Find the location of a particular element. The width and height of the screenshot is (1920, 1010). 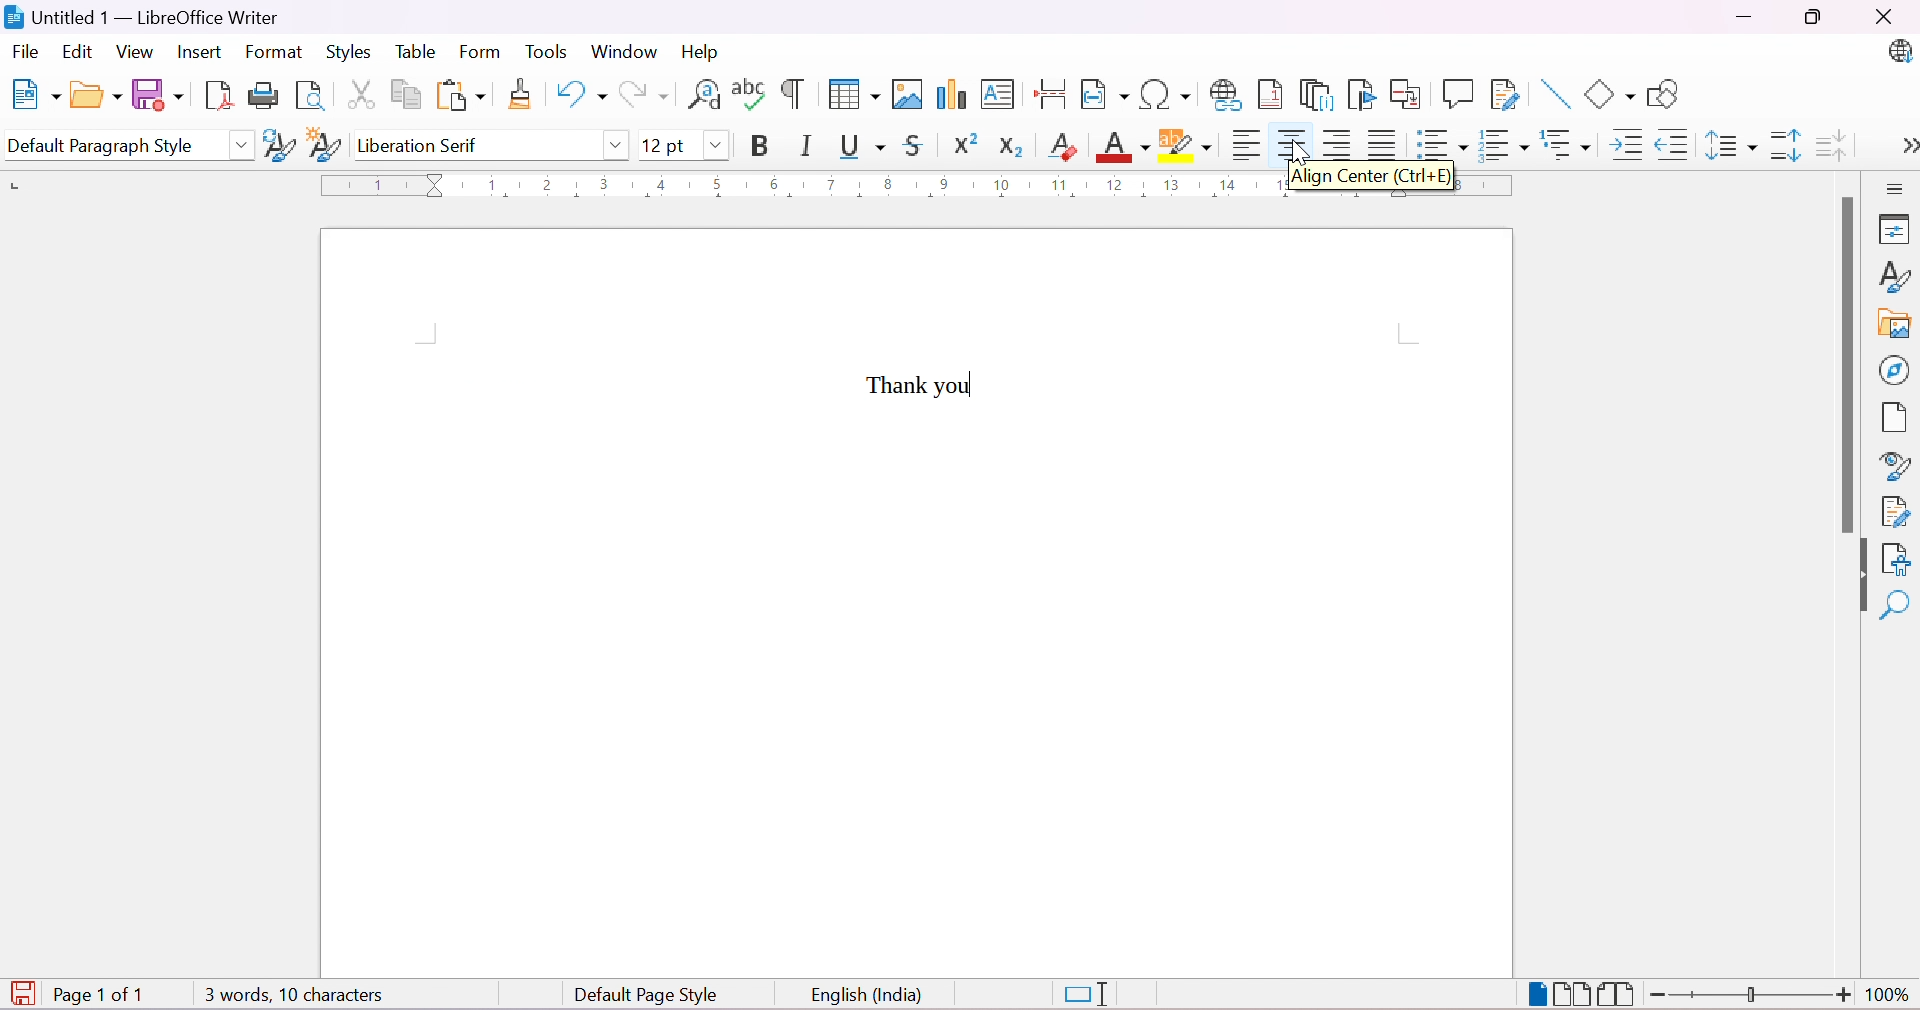

Format is located at coordinates (275, 51).